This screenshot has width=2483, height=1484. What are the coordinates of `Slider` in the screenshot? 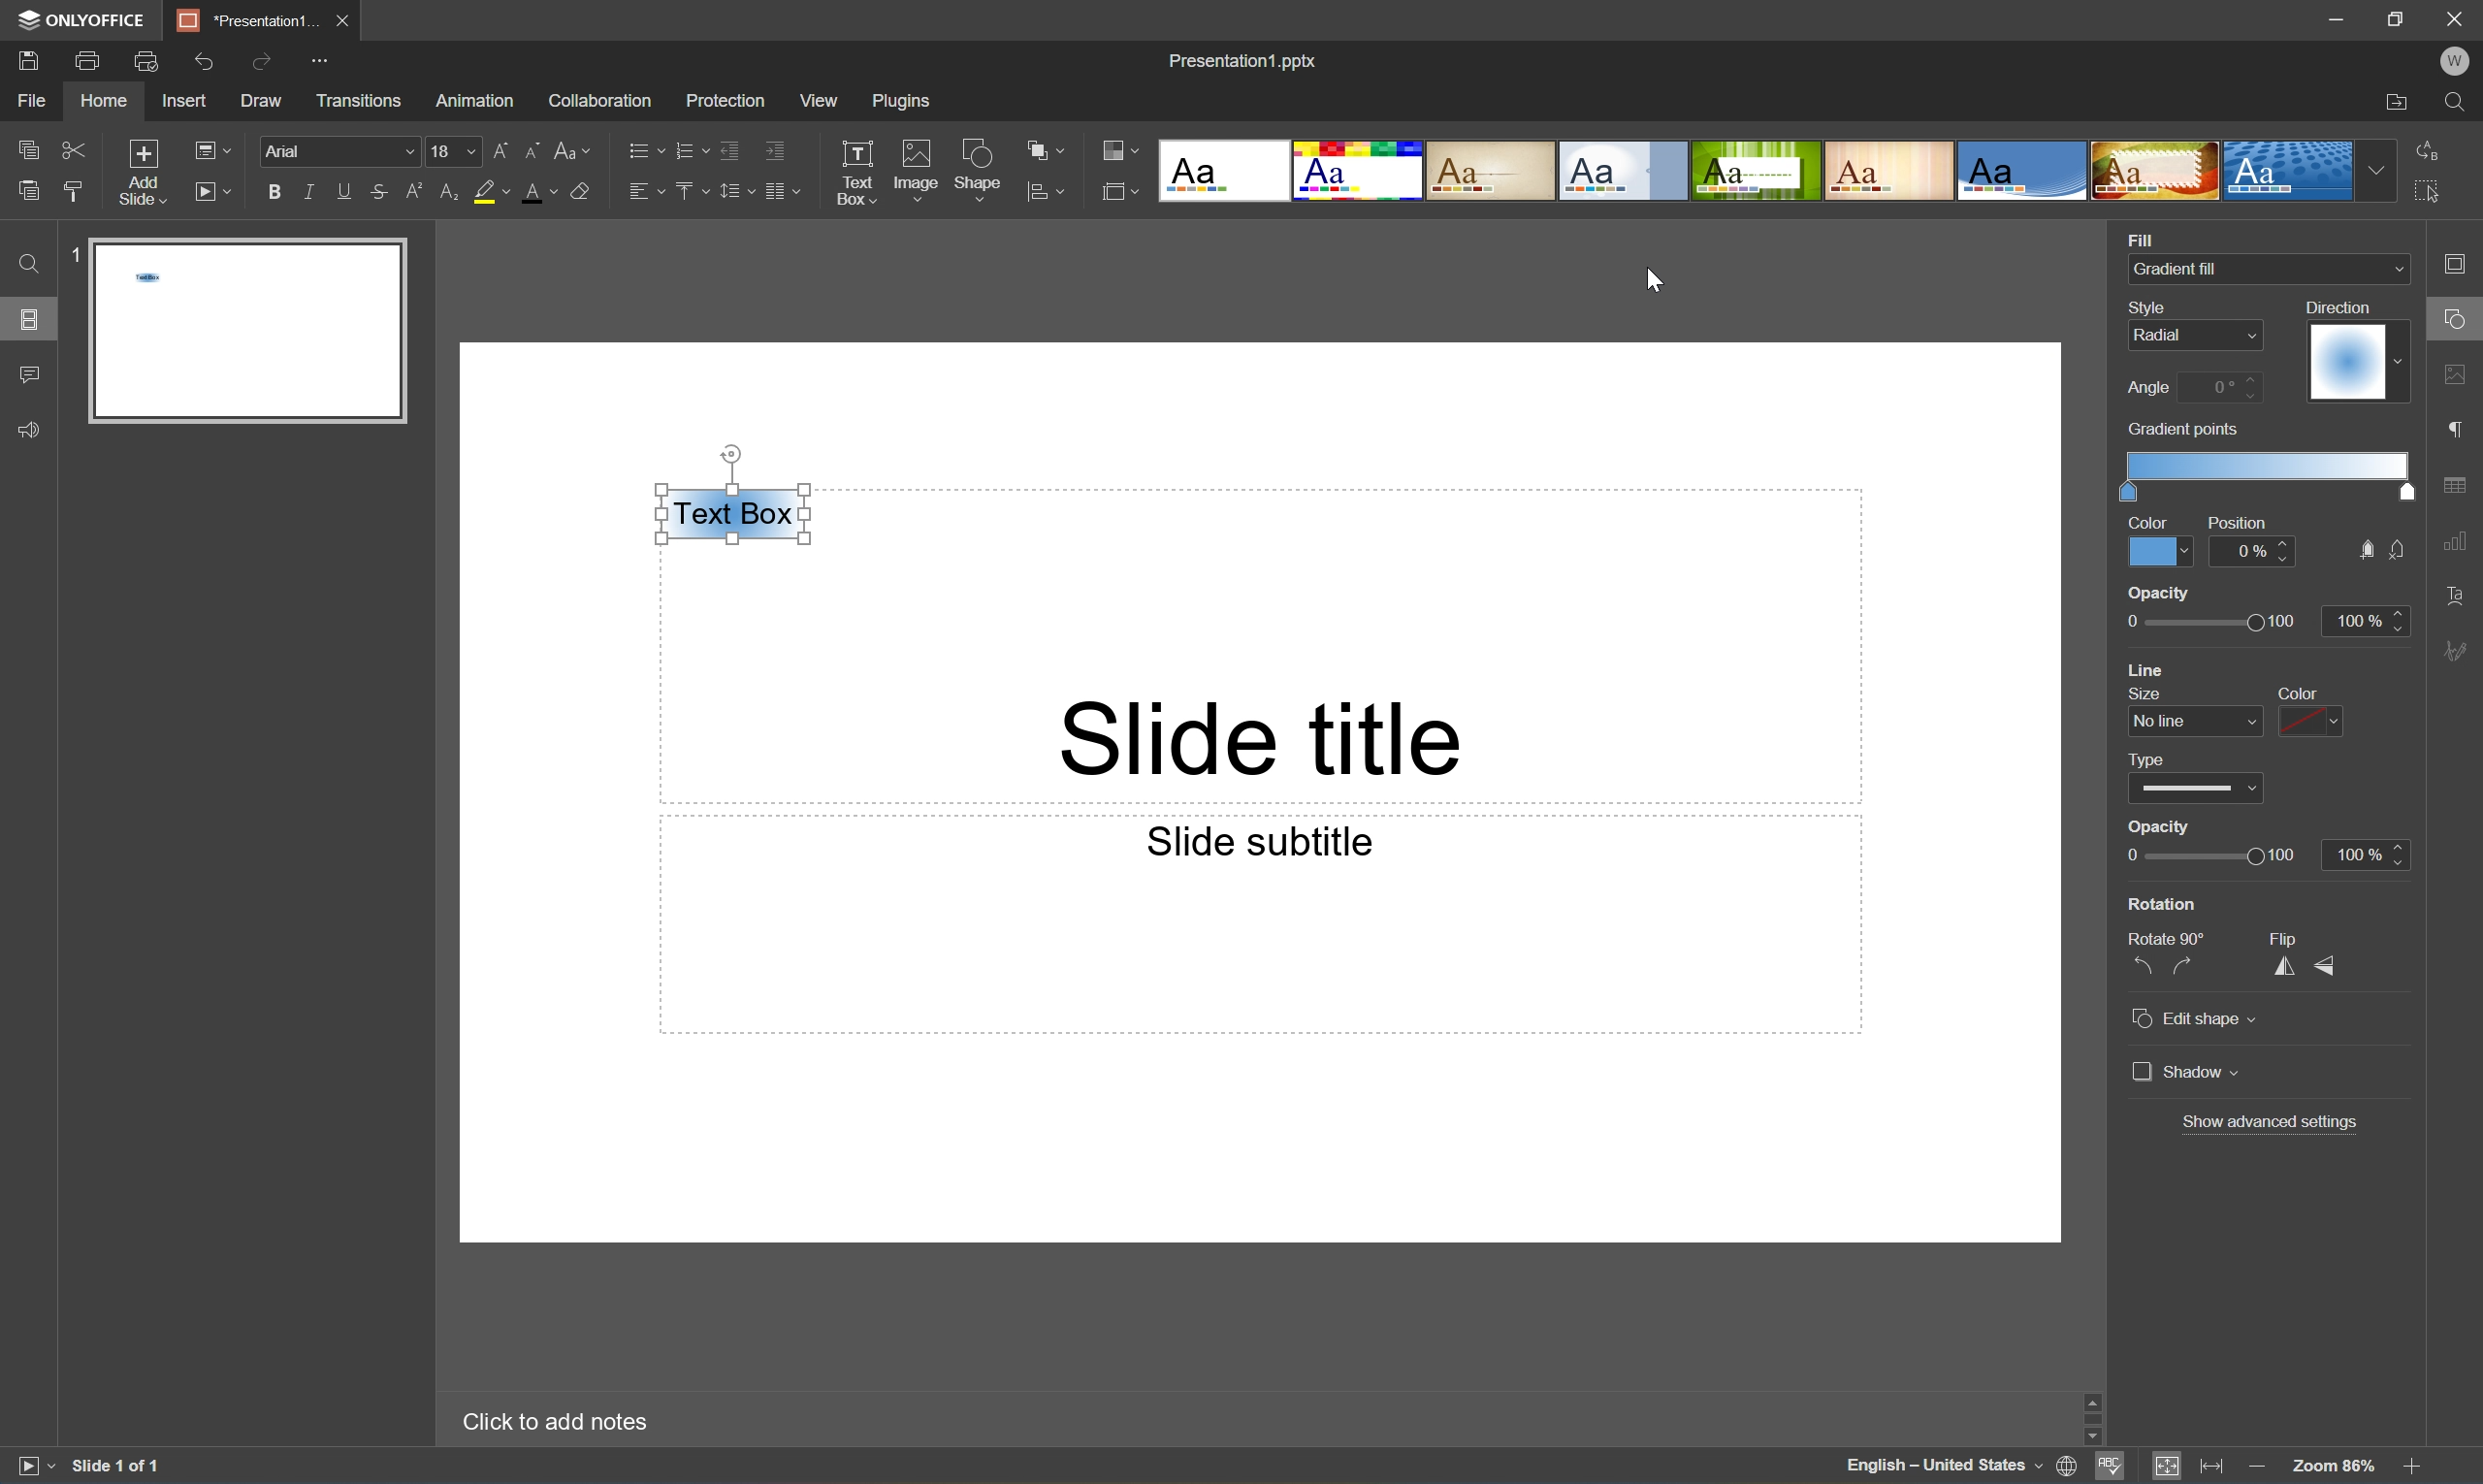 It's located at (2198, 788).